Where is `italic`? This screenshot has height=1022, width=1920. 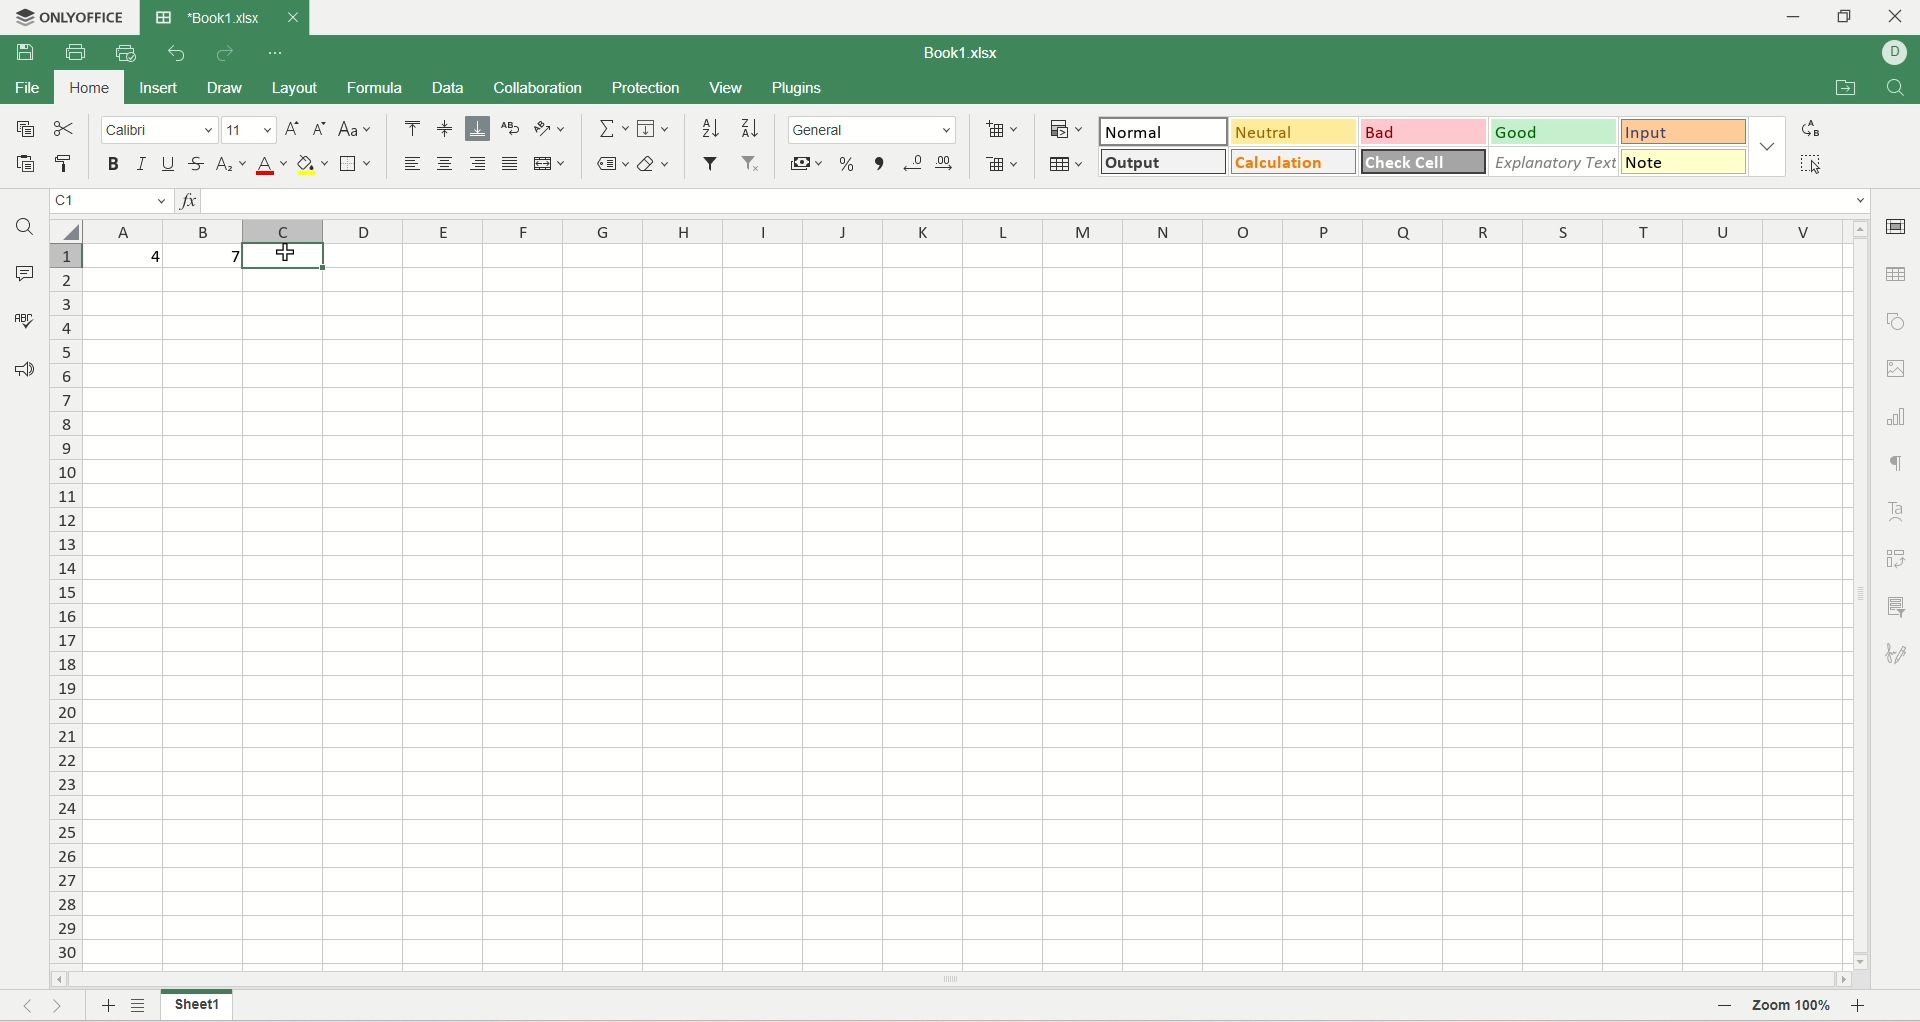 italic is located at coordinates (143, 164).